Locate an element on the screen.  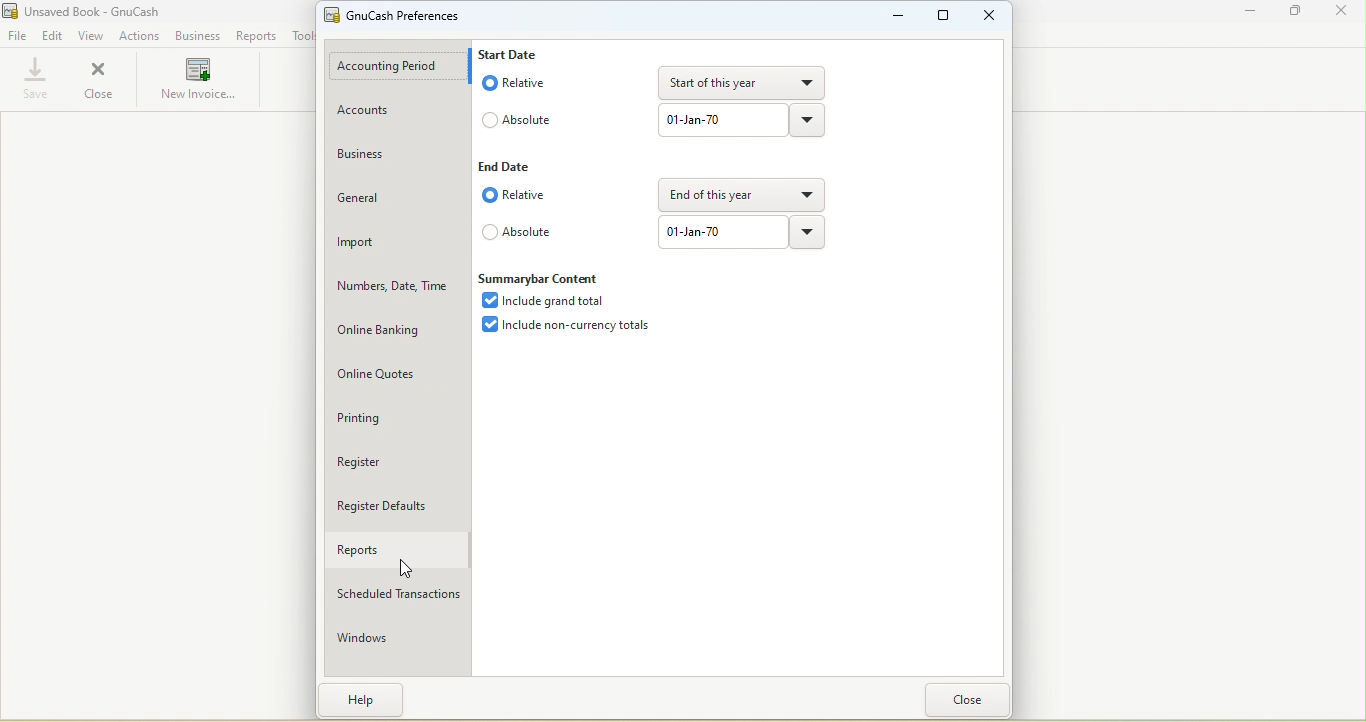
File is located at coordinates (17, 37).